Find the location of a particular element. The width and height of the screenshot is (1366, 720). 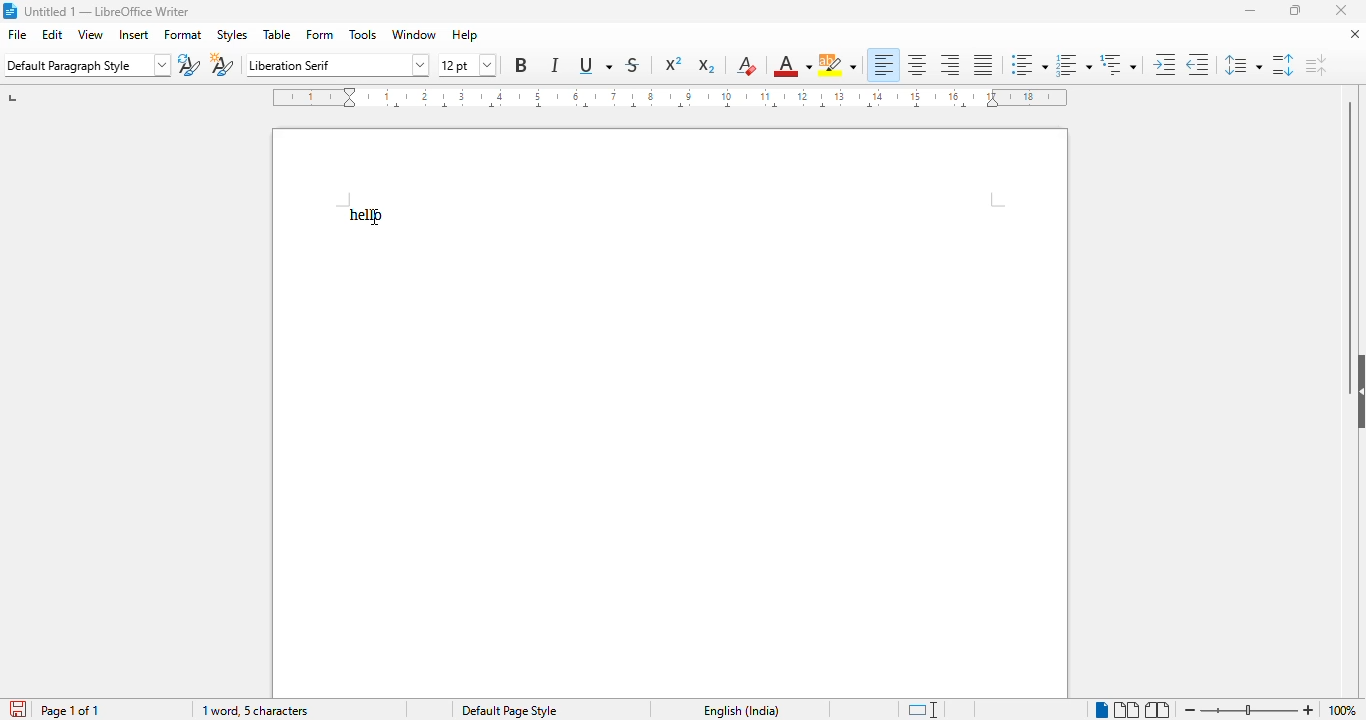

align center is located at coordinates (917, 64).